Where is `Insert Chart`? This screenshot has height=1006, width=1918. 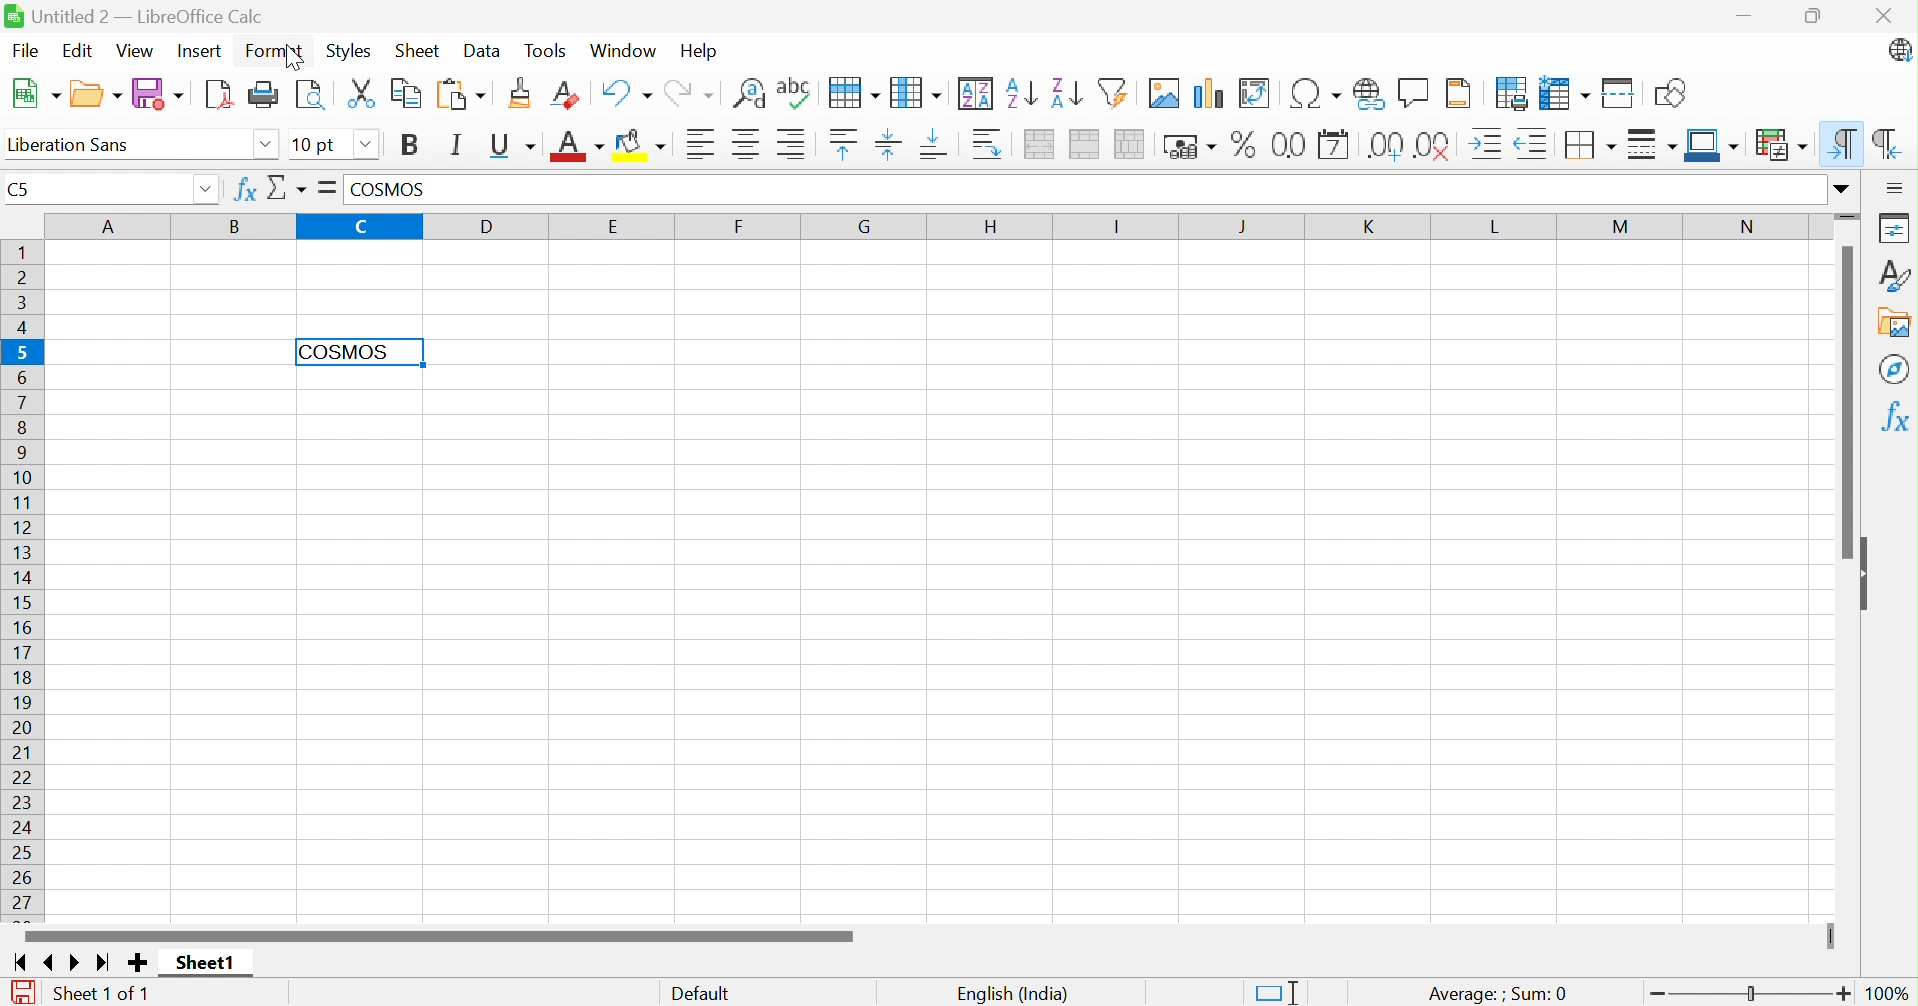 Insert Chart is located at coordinates (1211, 91).